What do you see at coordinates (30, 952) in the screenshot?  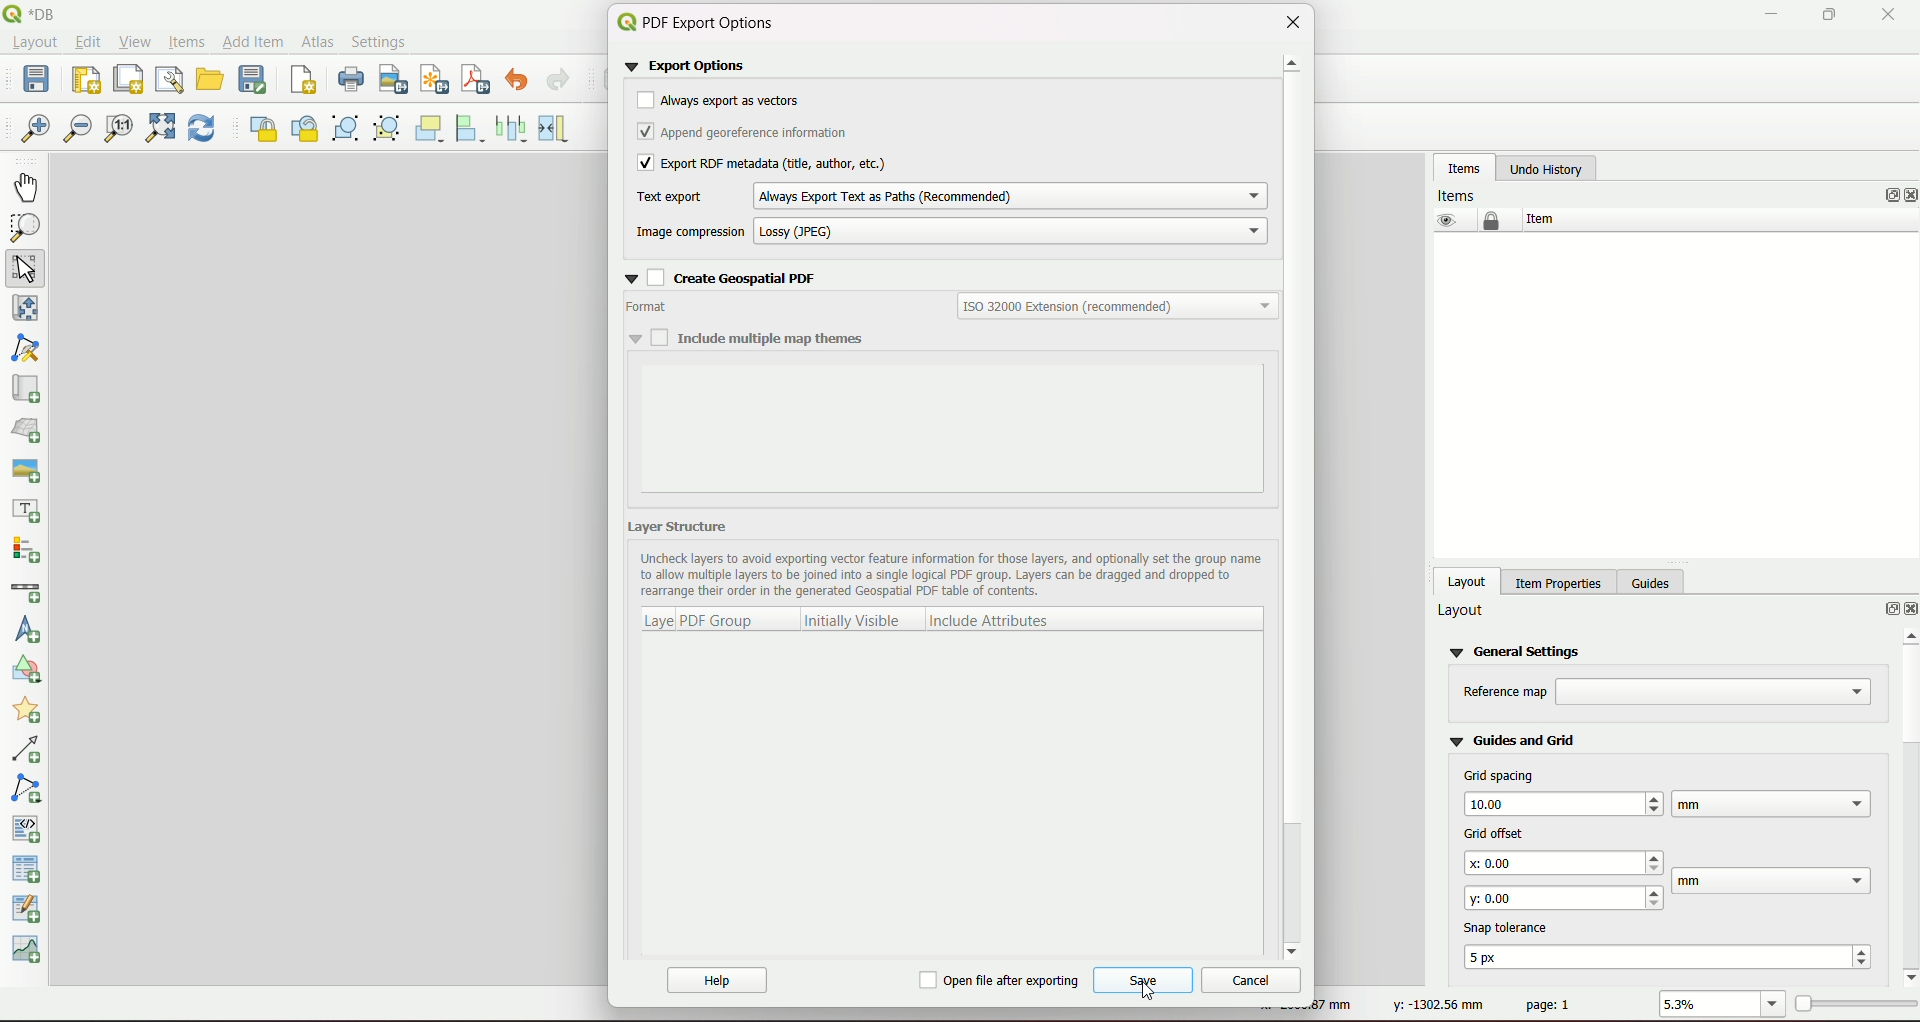 I see `elevation profile` at bounding box center [30, 952].